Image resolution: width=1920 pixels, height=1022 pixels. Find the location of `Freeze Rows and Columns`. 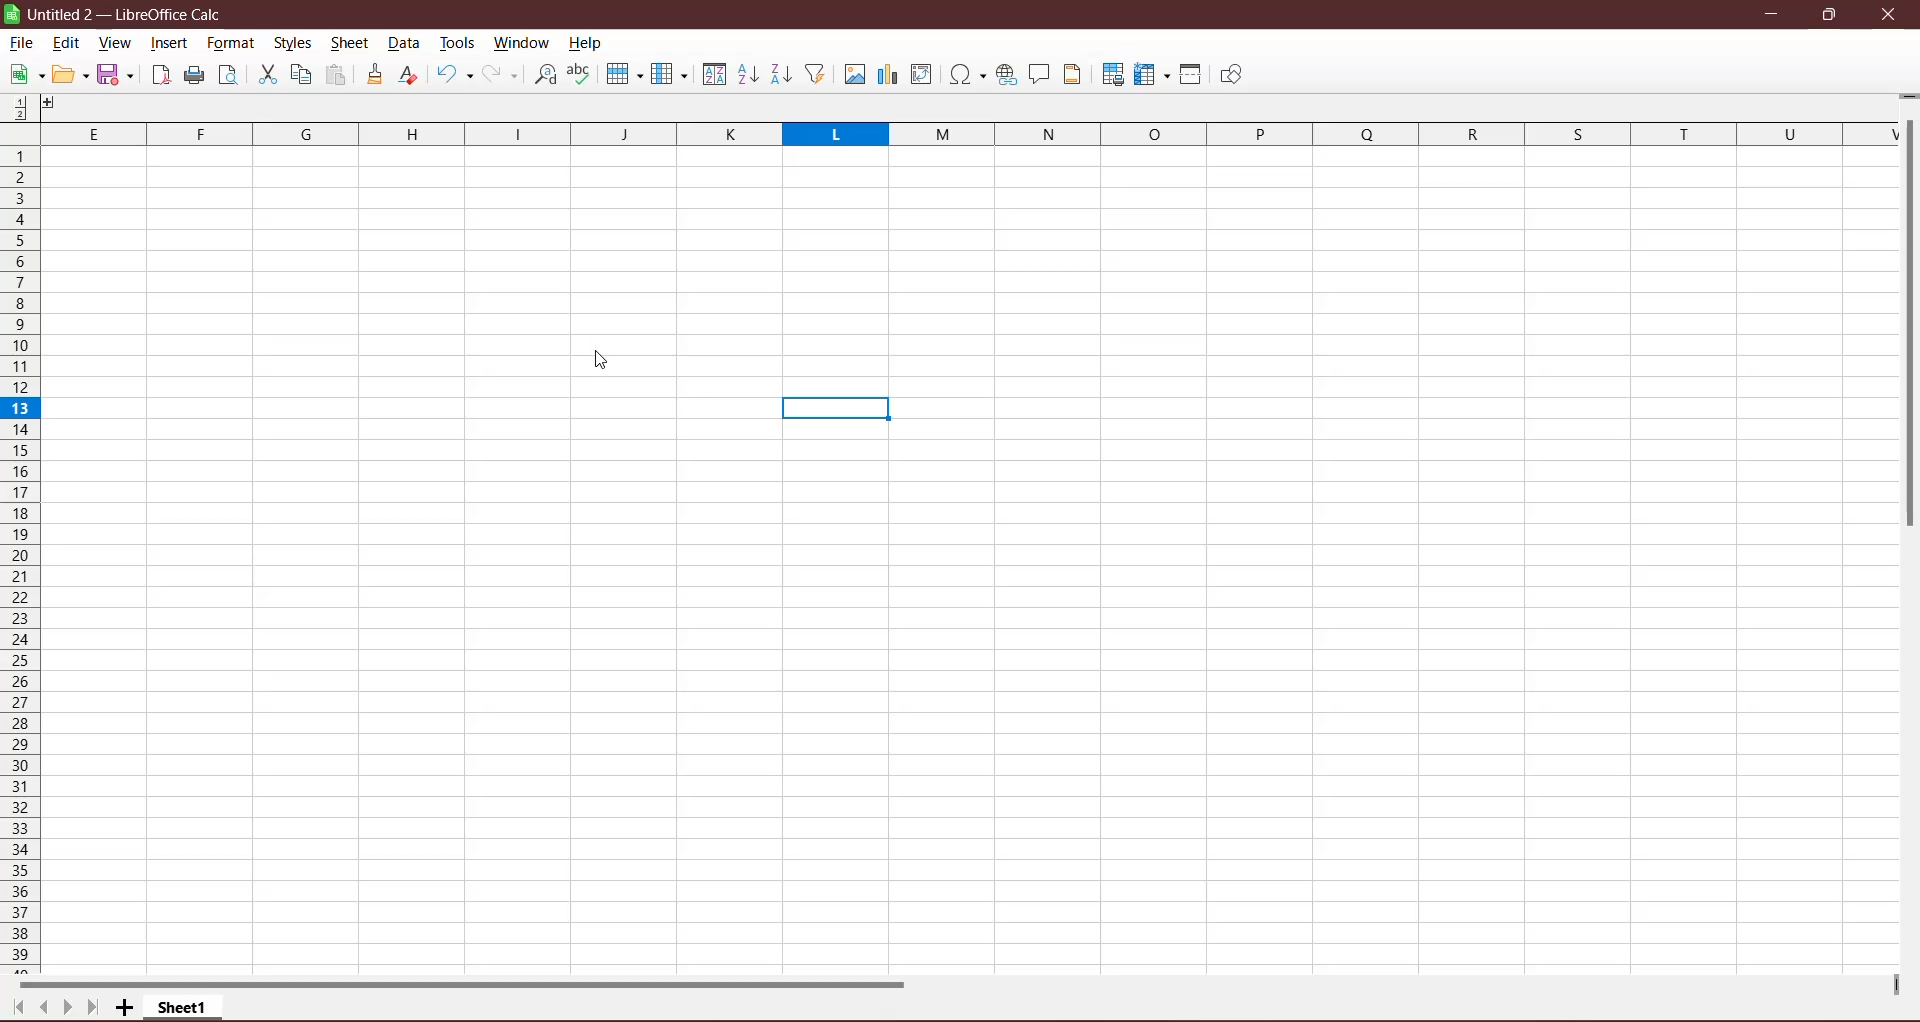

Freeze Rows and Columns is located at coordinates (1153, 75).